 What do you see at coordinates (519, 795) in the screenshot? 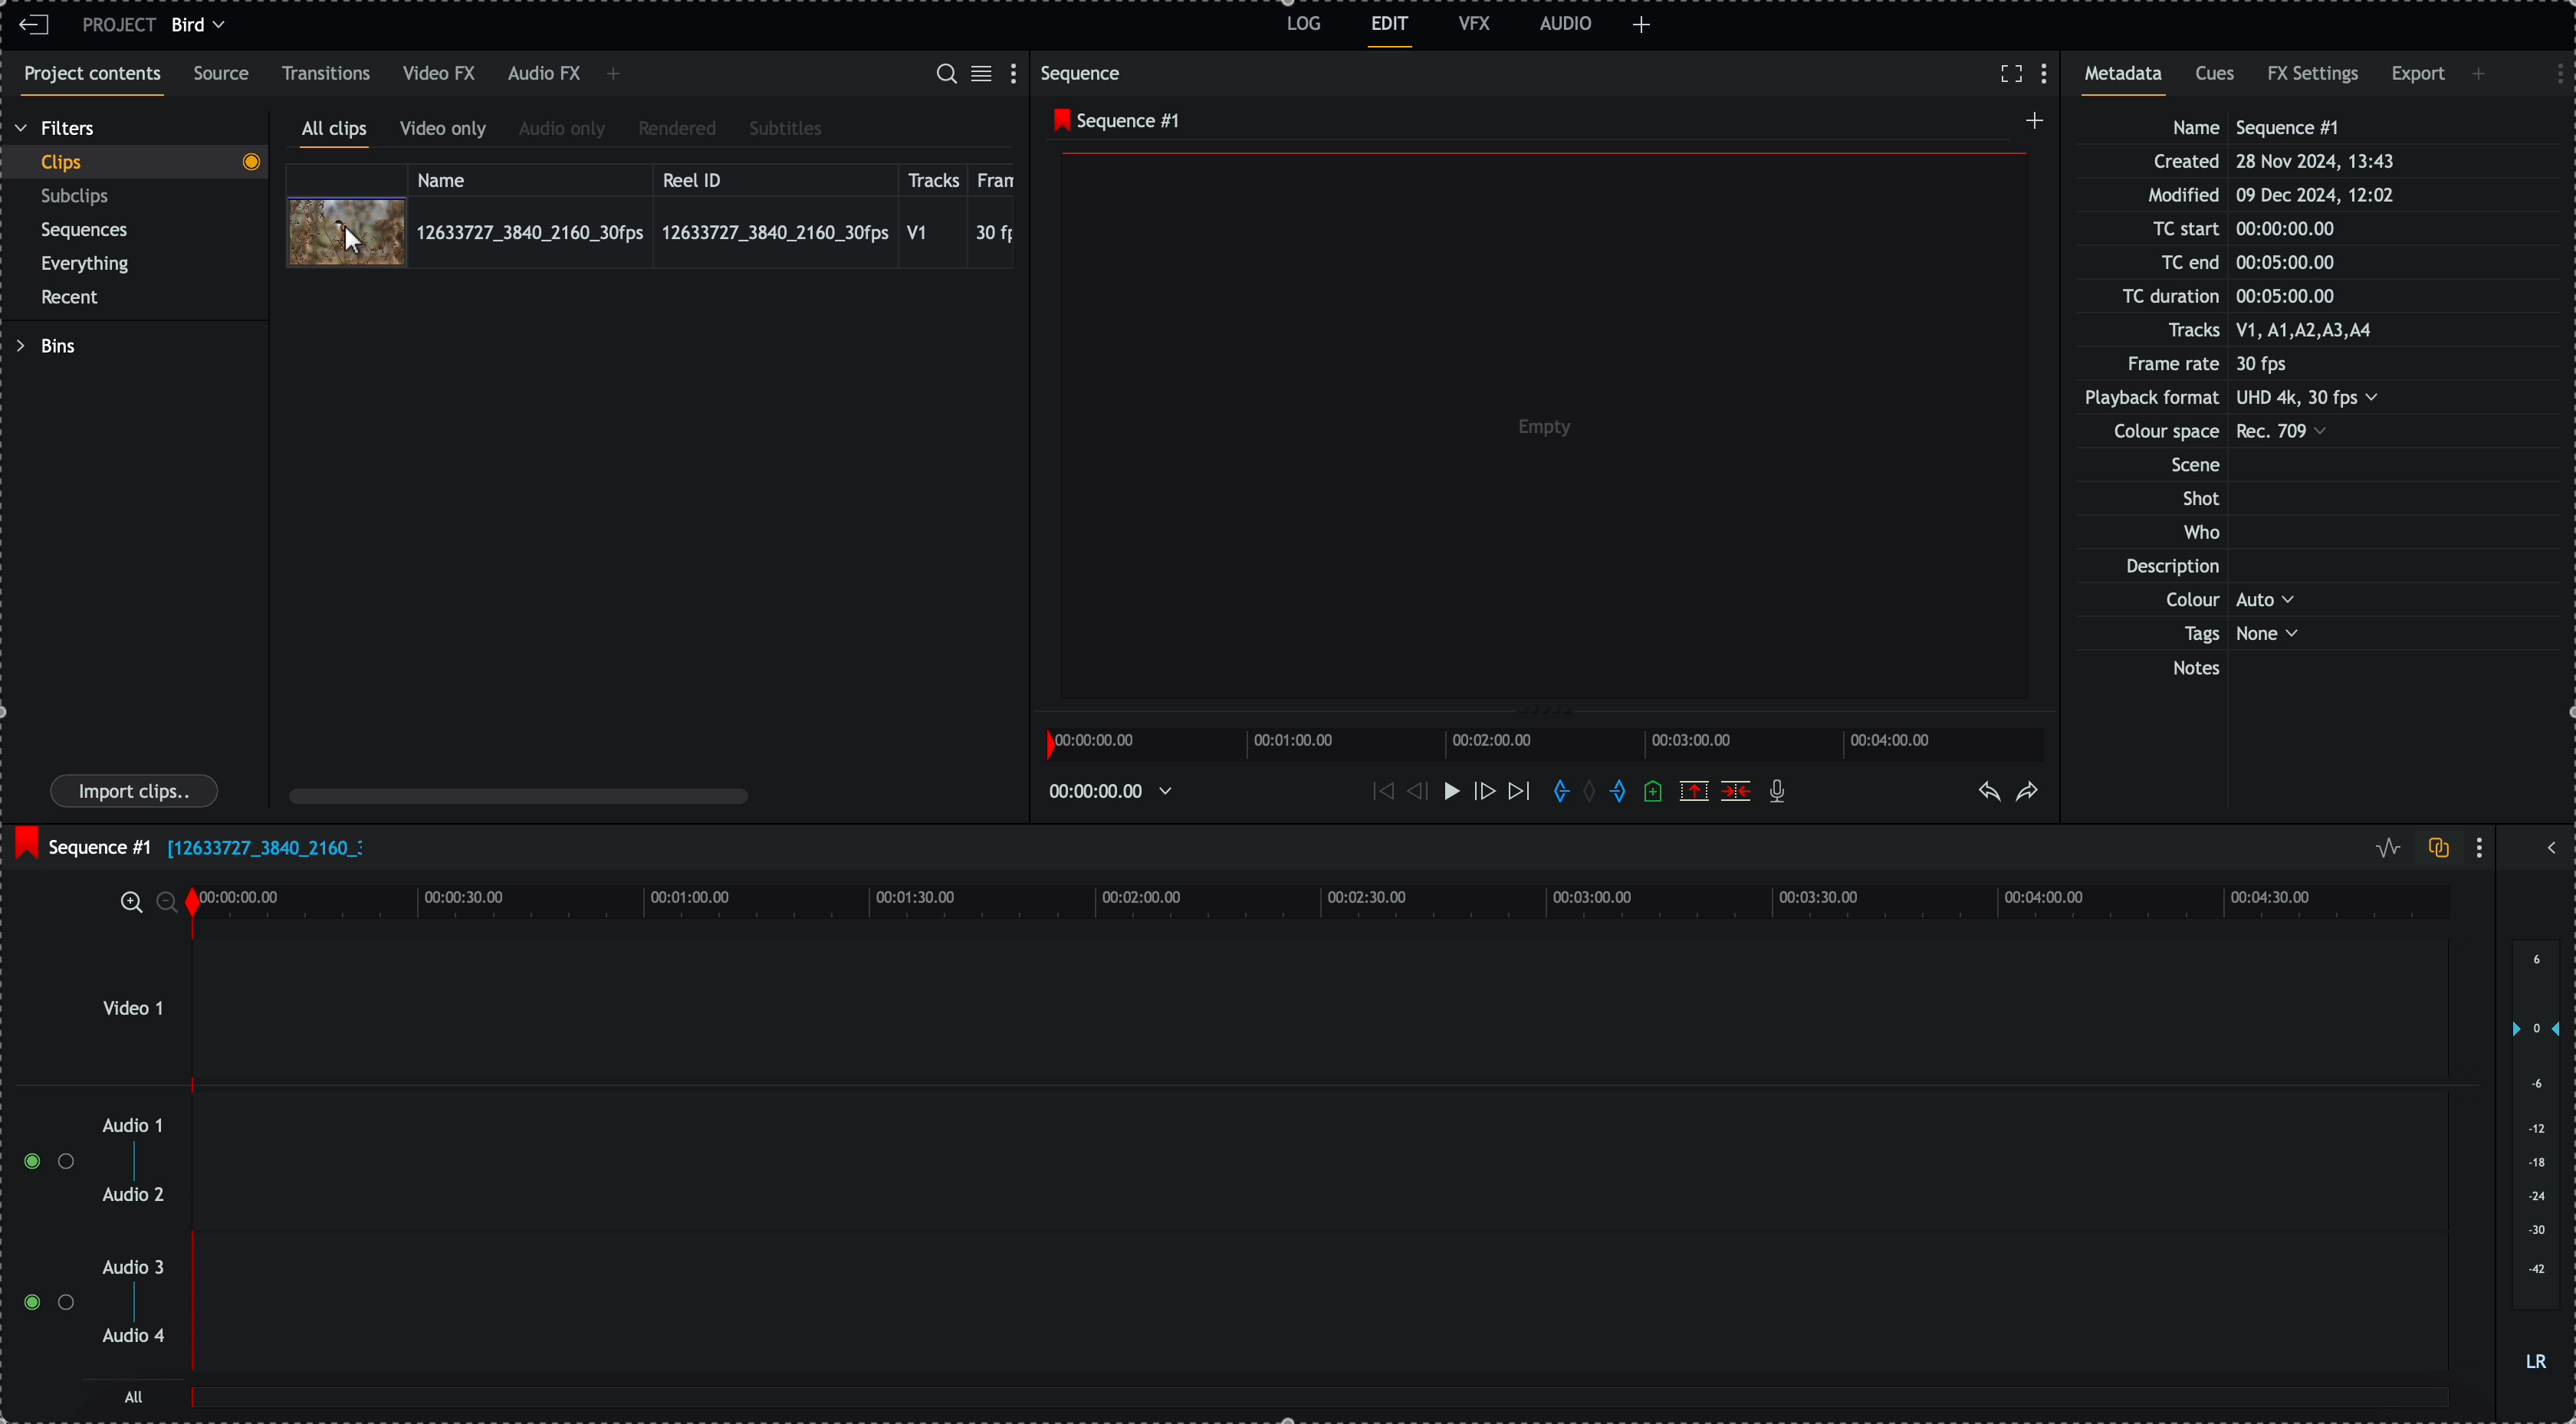
I see `scroll bar` at bounding box center [519, 795].